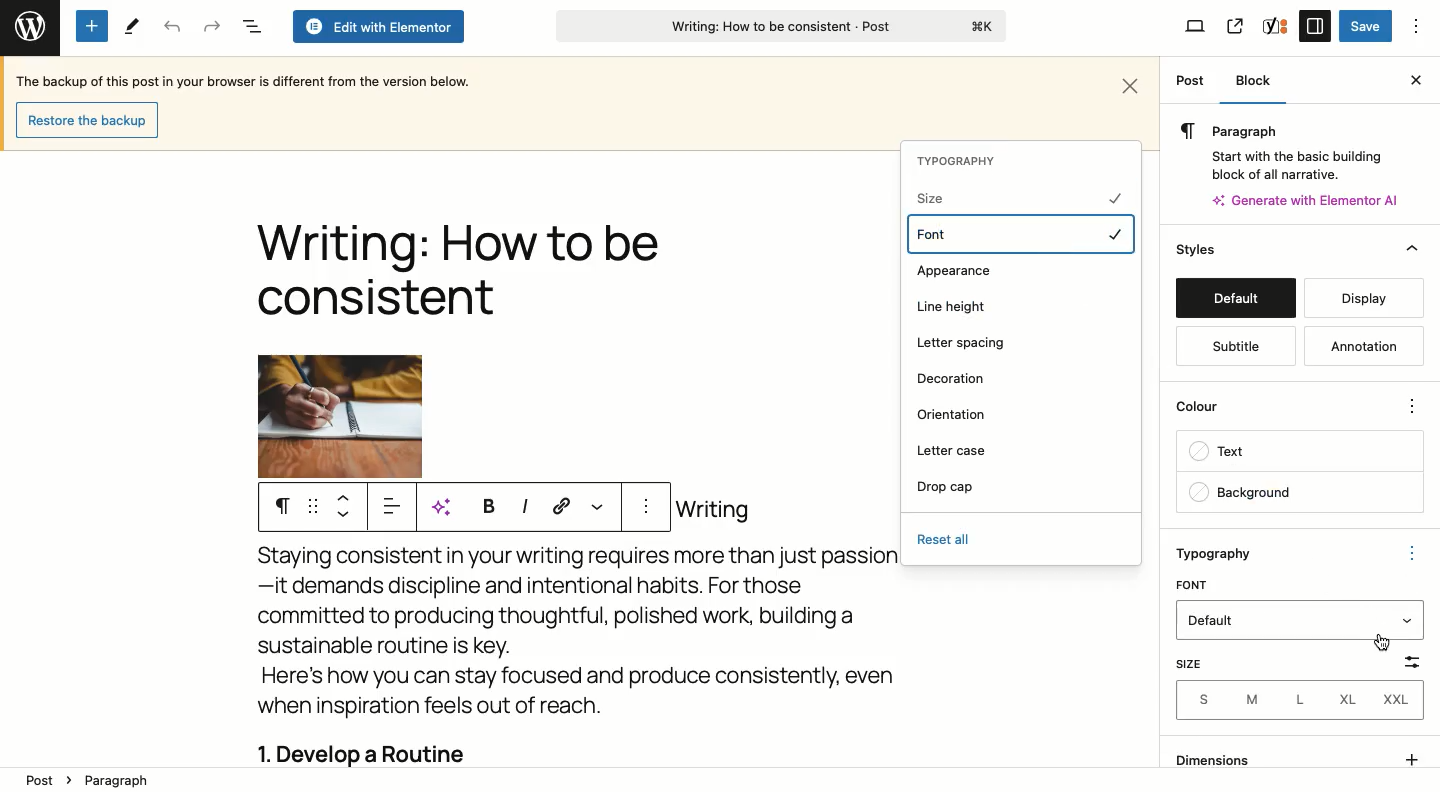 Image resolution: width=1440 pixels, height=792 pixels. Describe the element at coordinates (953, 273) in the screenshot. I see `Appearance` at that location.